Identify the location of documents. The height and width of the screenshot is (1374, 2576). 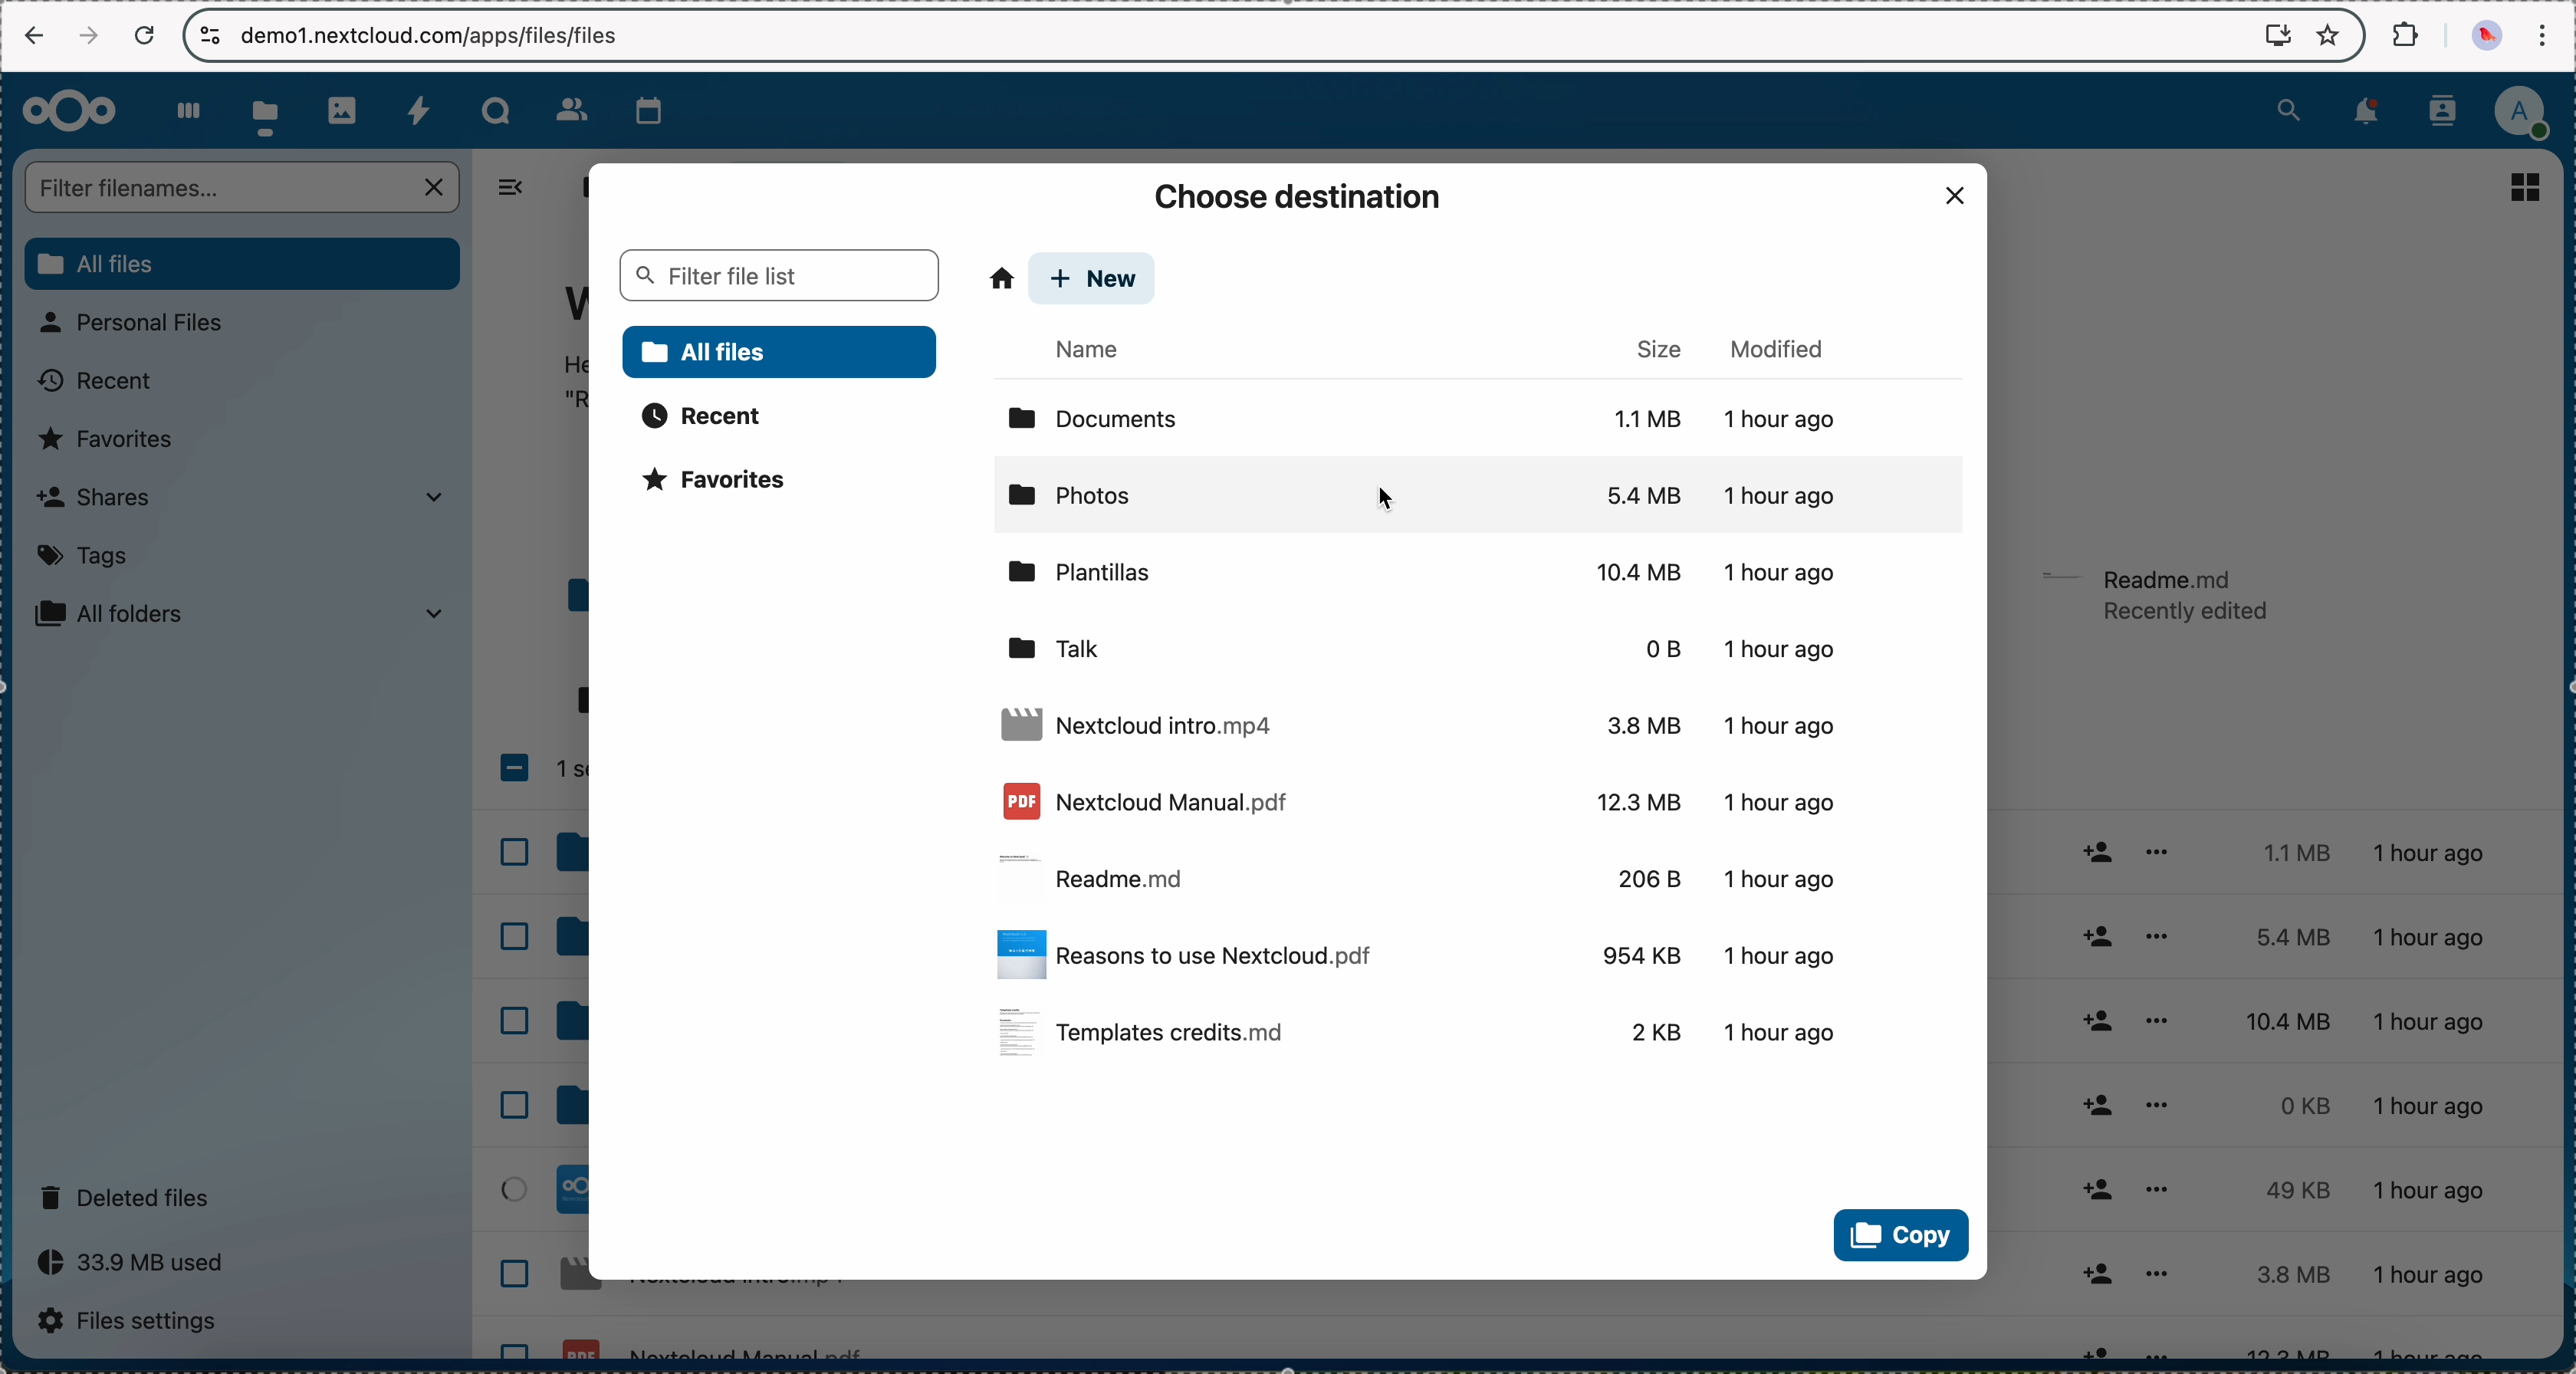
(1431, 415).